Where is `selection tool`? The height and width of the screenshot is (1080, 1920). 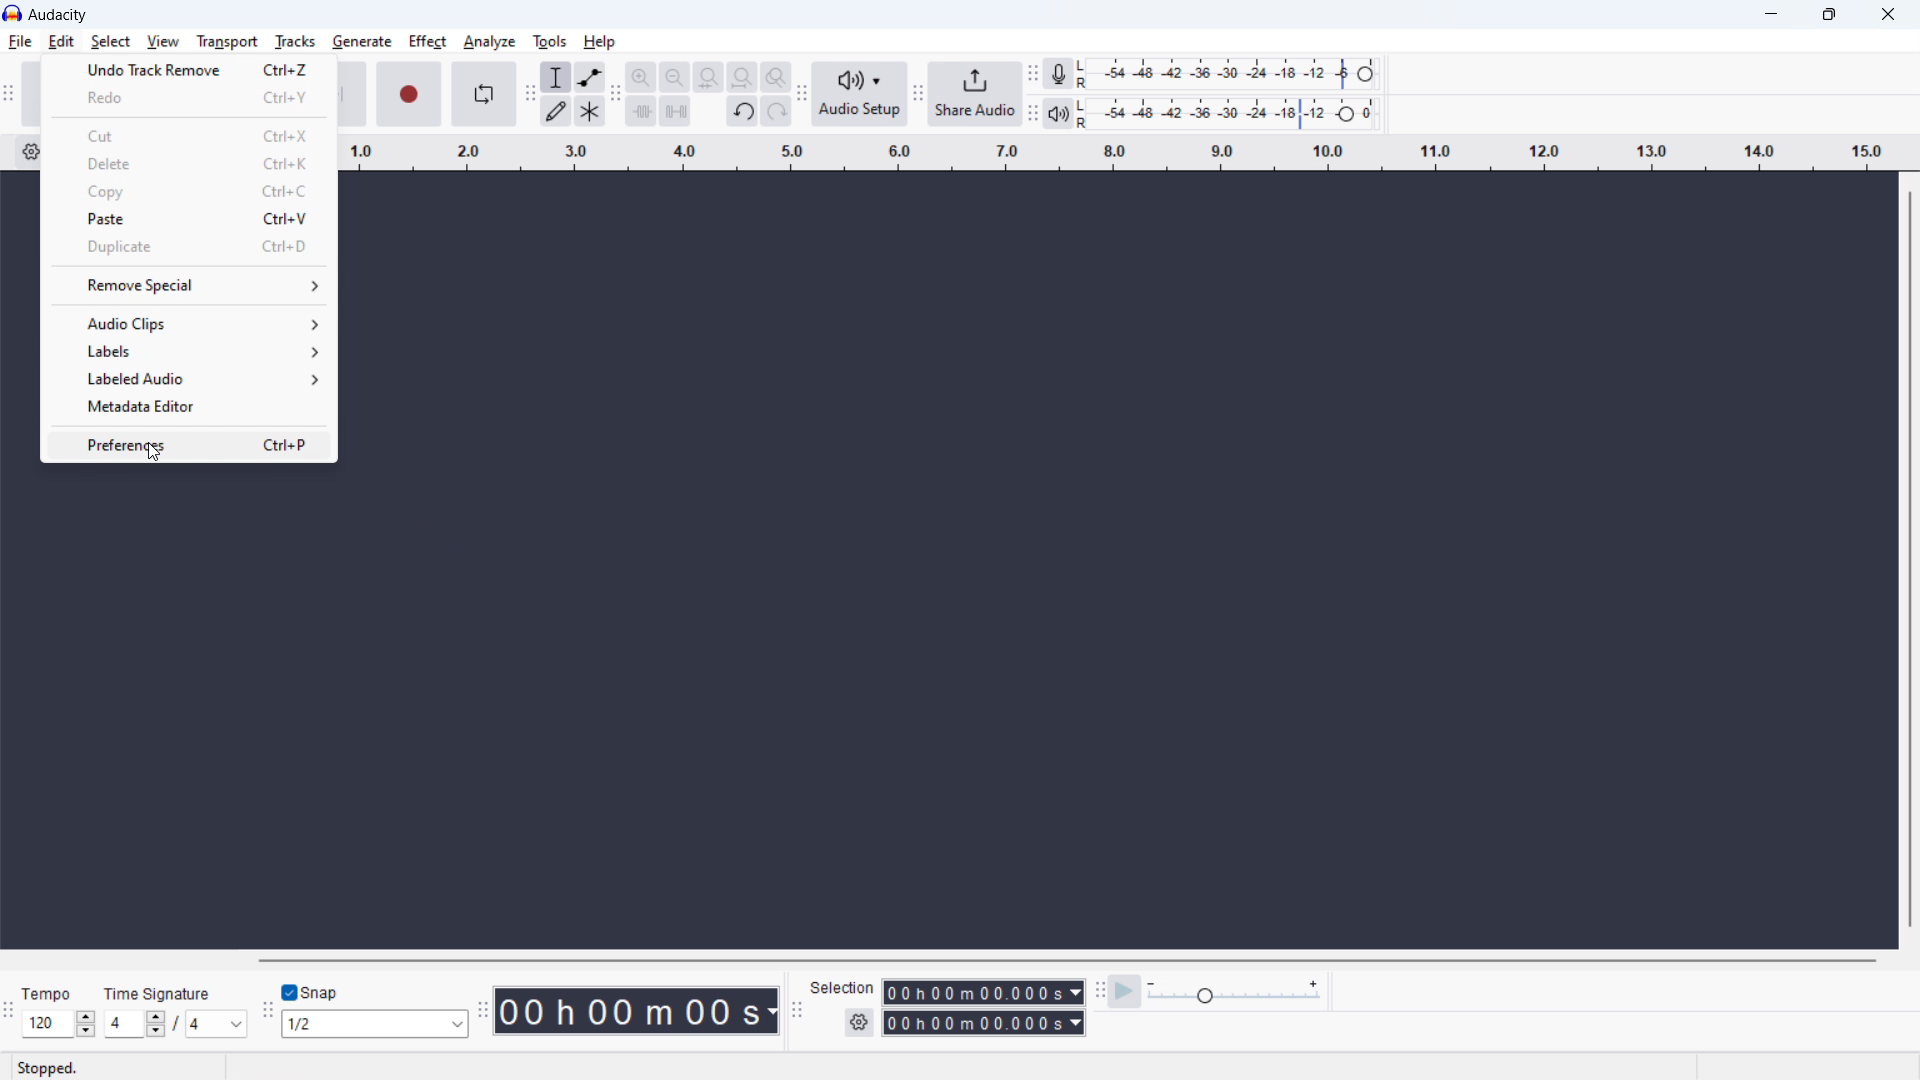
selection tool is located at coordinates (556, 77).